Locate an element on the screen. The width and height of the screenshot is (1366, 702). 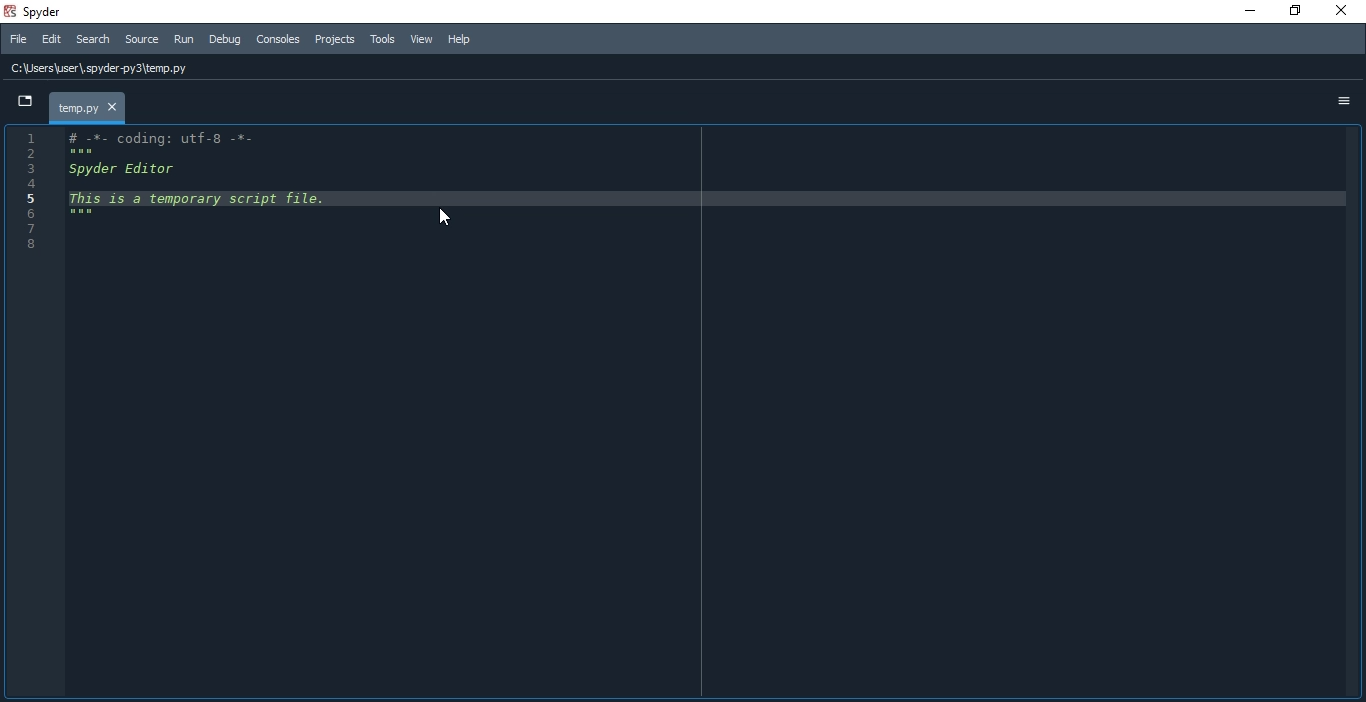
code is located at coordinates (205, 183).